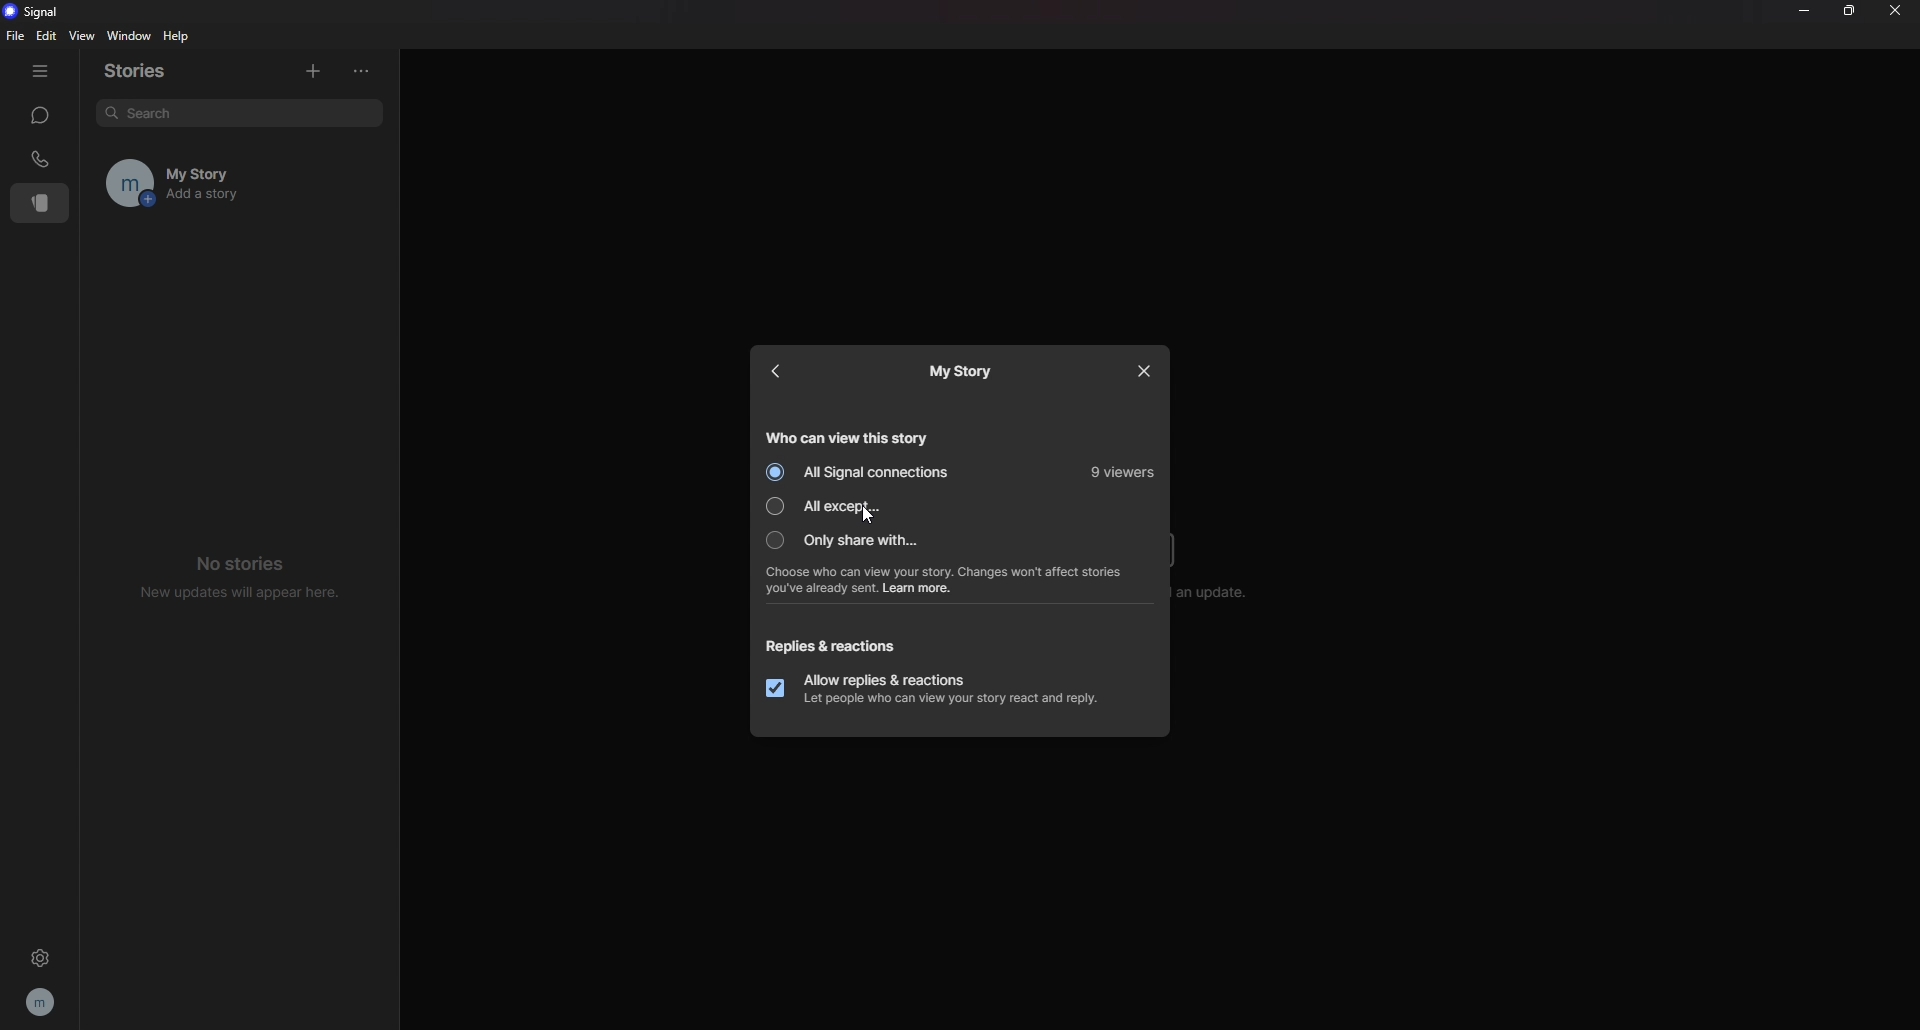 The image size is (1920, 1030). What do you see at coordinates (312, 68) in the screenshot?
I see `add stories` at bounding box center [312, 68].